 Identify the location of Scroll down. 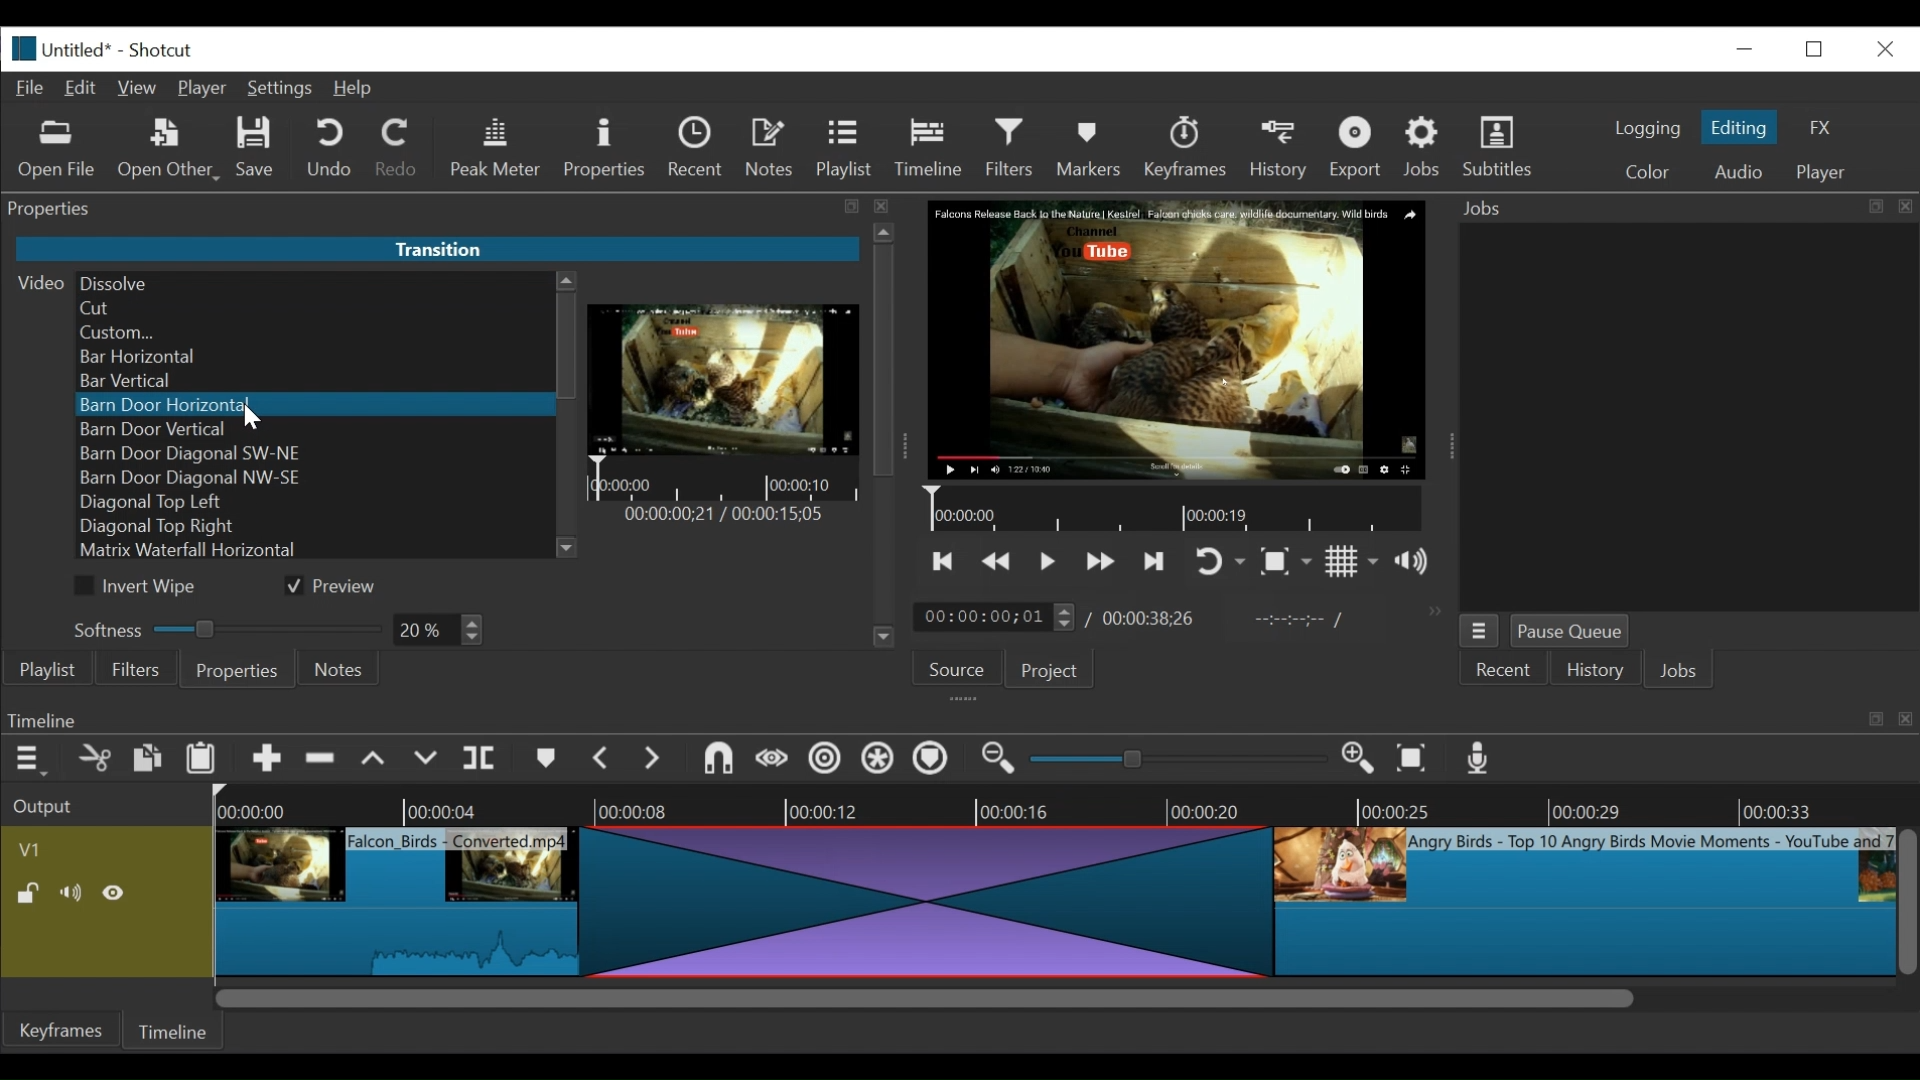
(568, 548).